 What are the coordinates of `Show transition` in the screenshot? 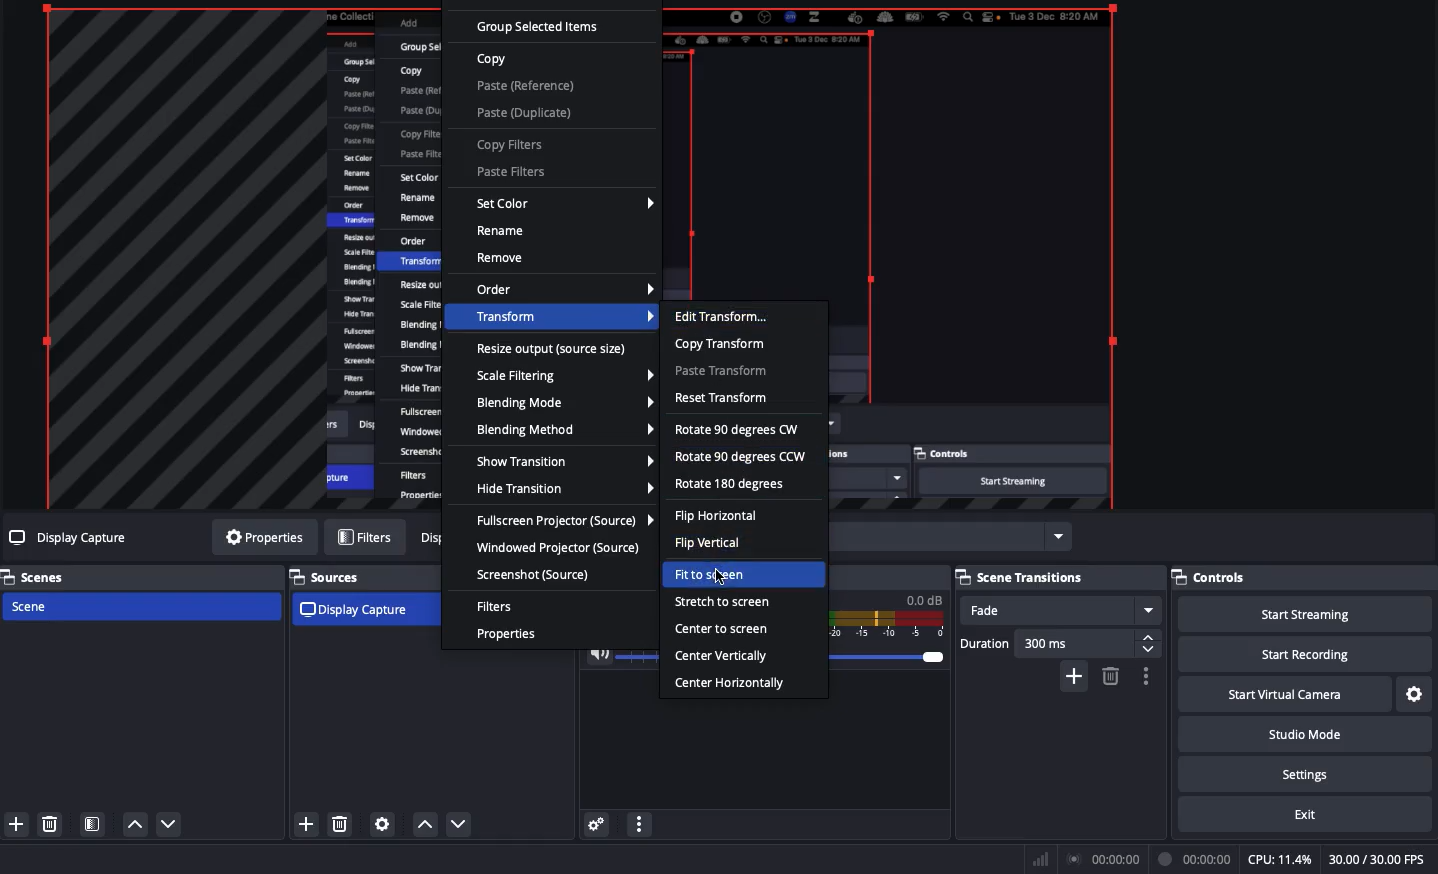 It's located at (565, 462).